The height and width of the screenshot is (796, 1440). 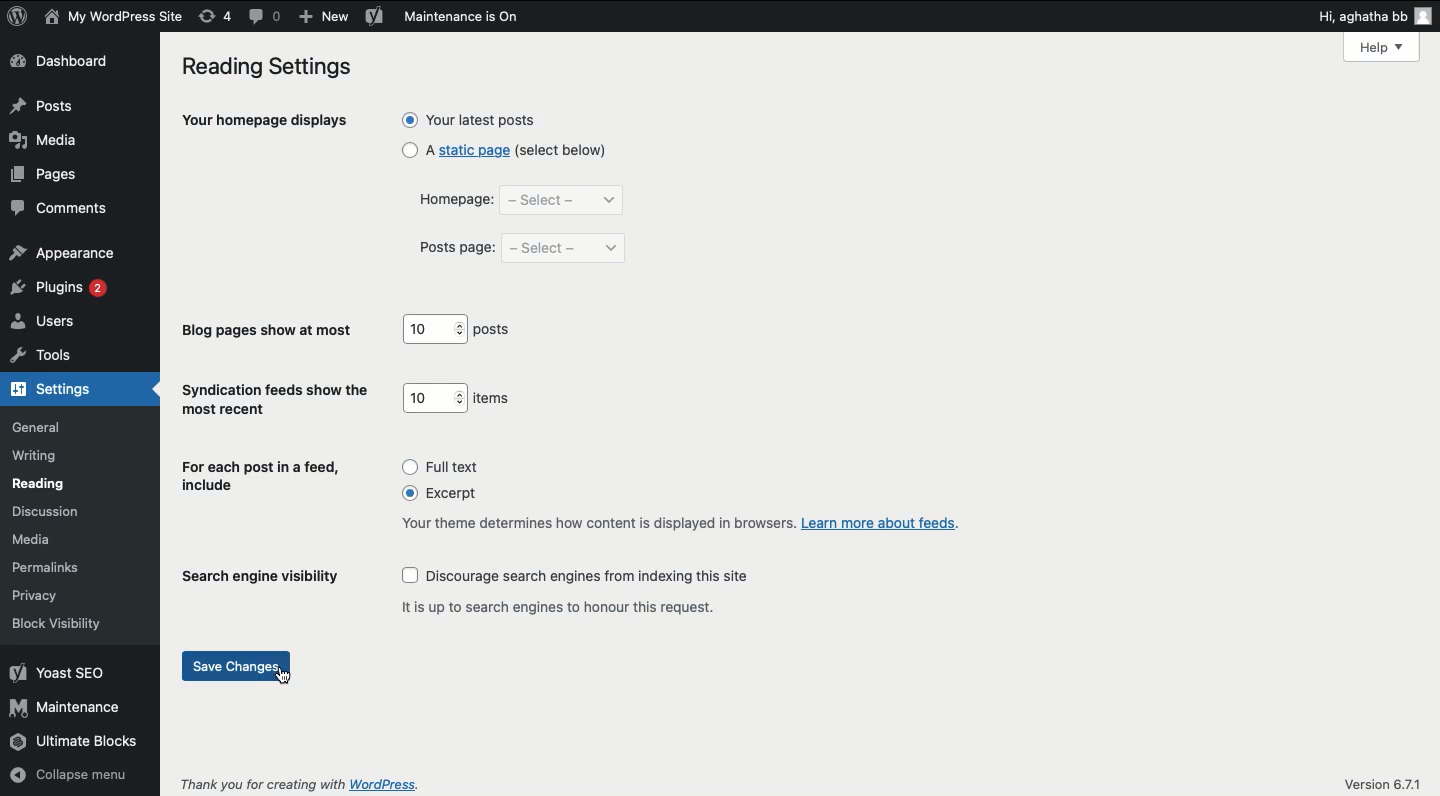 I want to click on a static page (select below), so click(x=507, y=149).